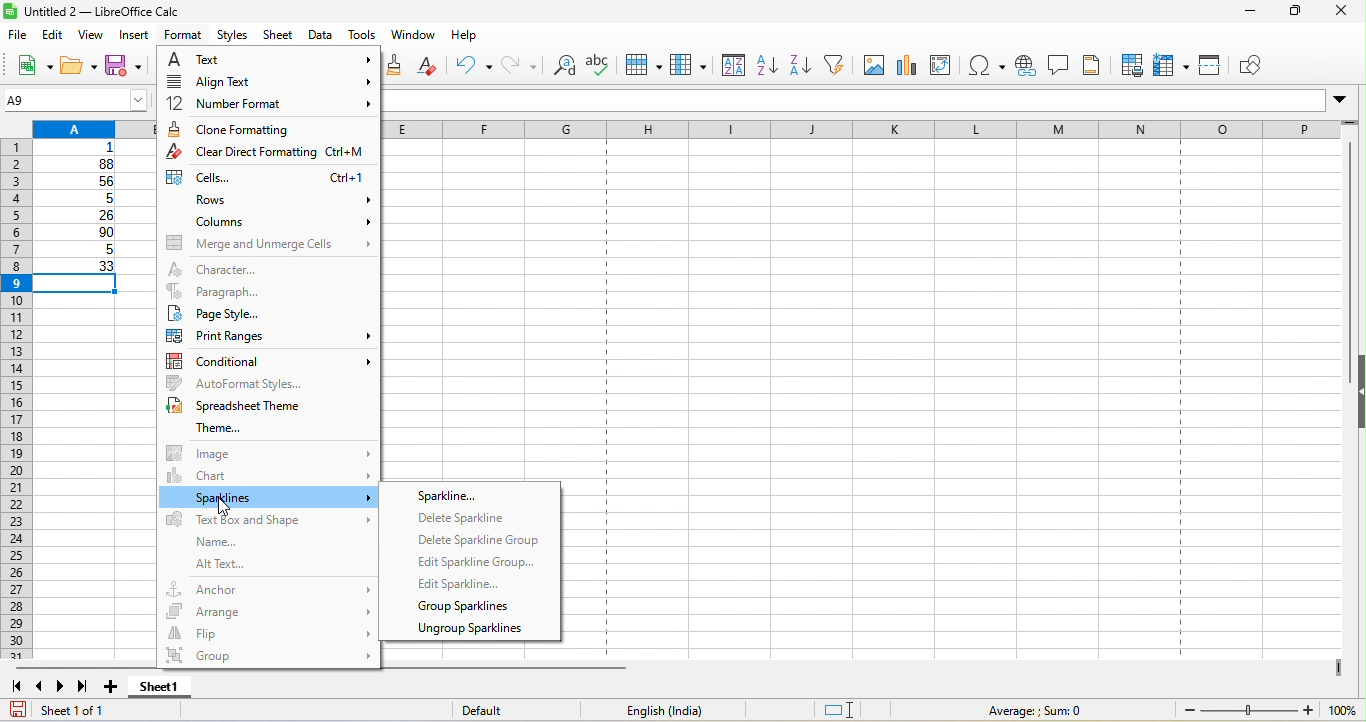 The width and height of the screenshot is (1366, 722). Describe the element at coordinates (1342, 13) in the screenshot. I see `close` at that location.